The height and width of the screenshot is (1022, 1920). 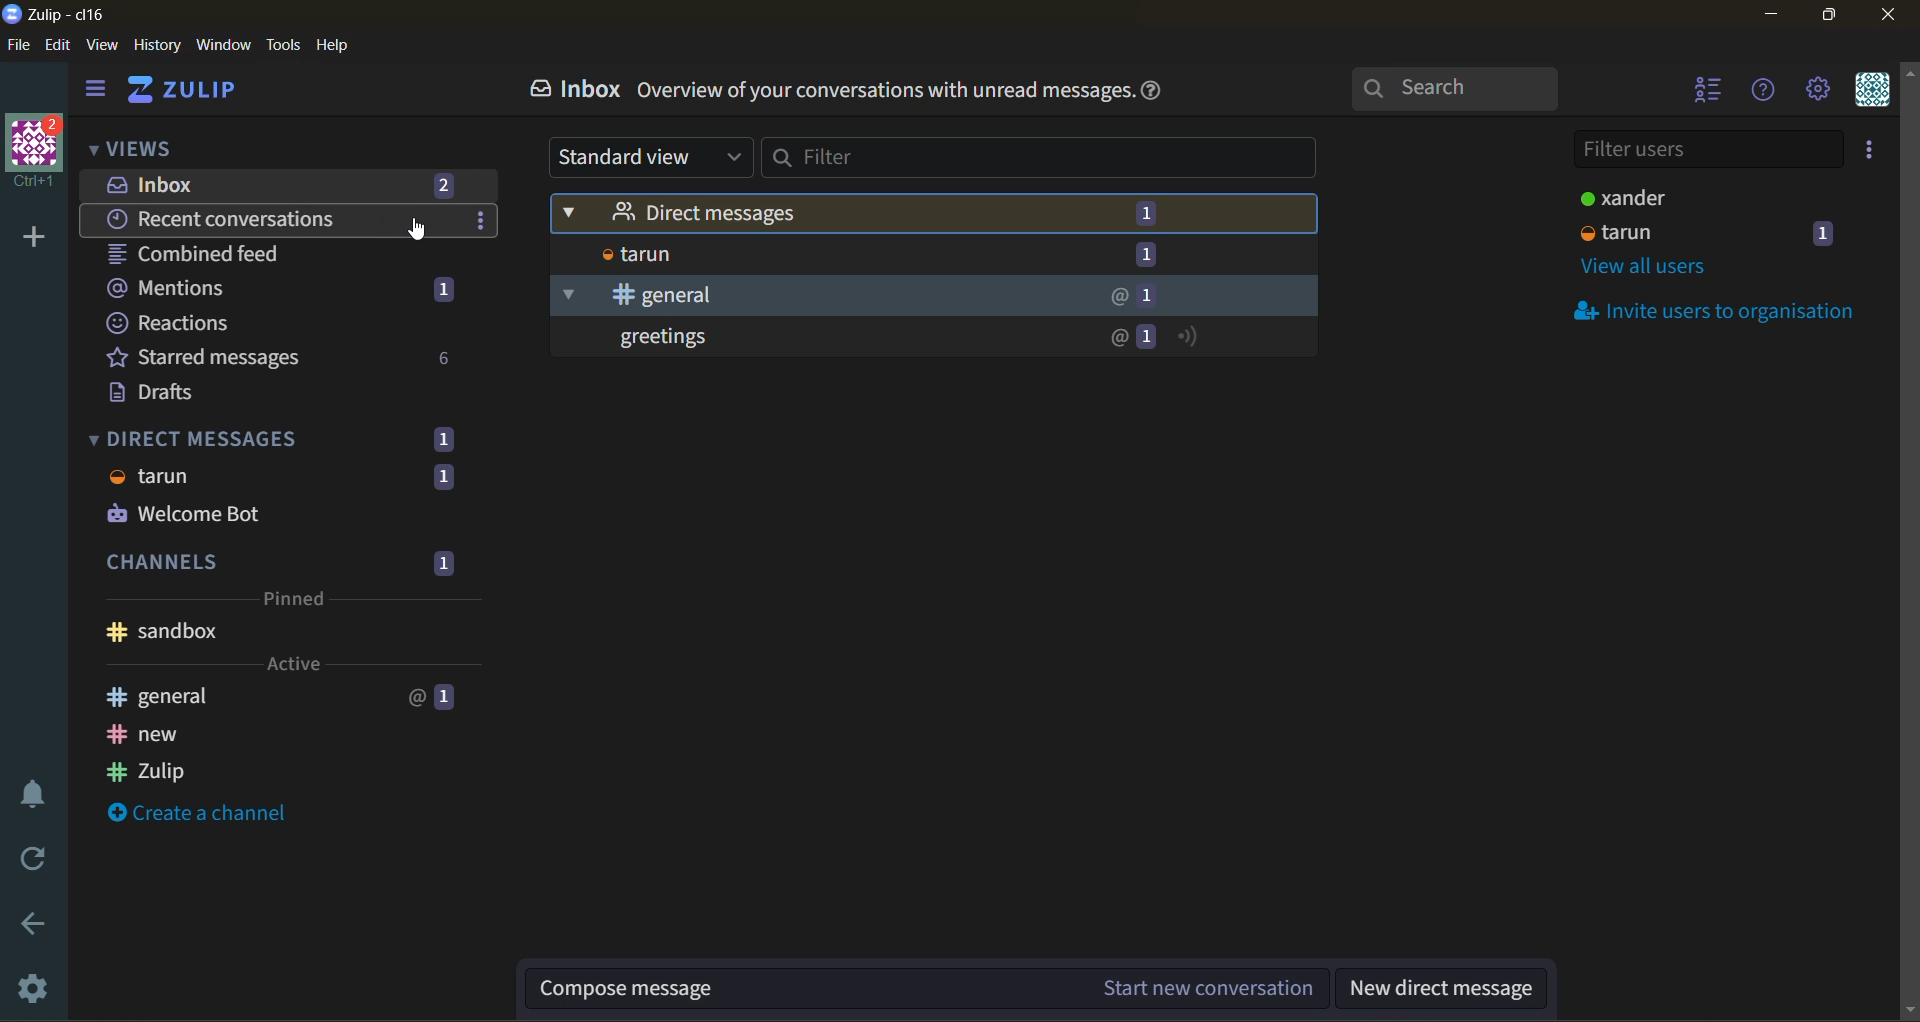 What do you see at coordinates (826, 339) in the screenshot?
I see `greetings` at bounding box center [826, 339].